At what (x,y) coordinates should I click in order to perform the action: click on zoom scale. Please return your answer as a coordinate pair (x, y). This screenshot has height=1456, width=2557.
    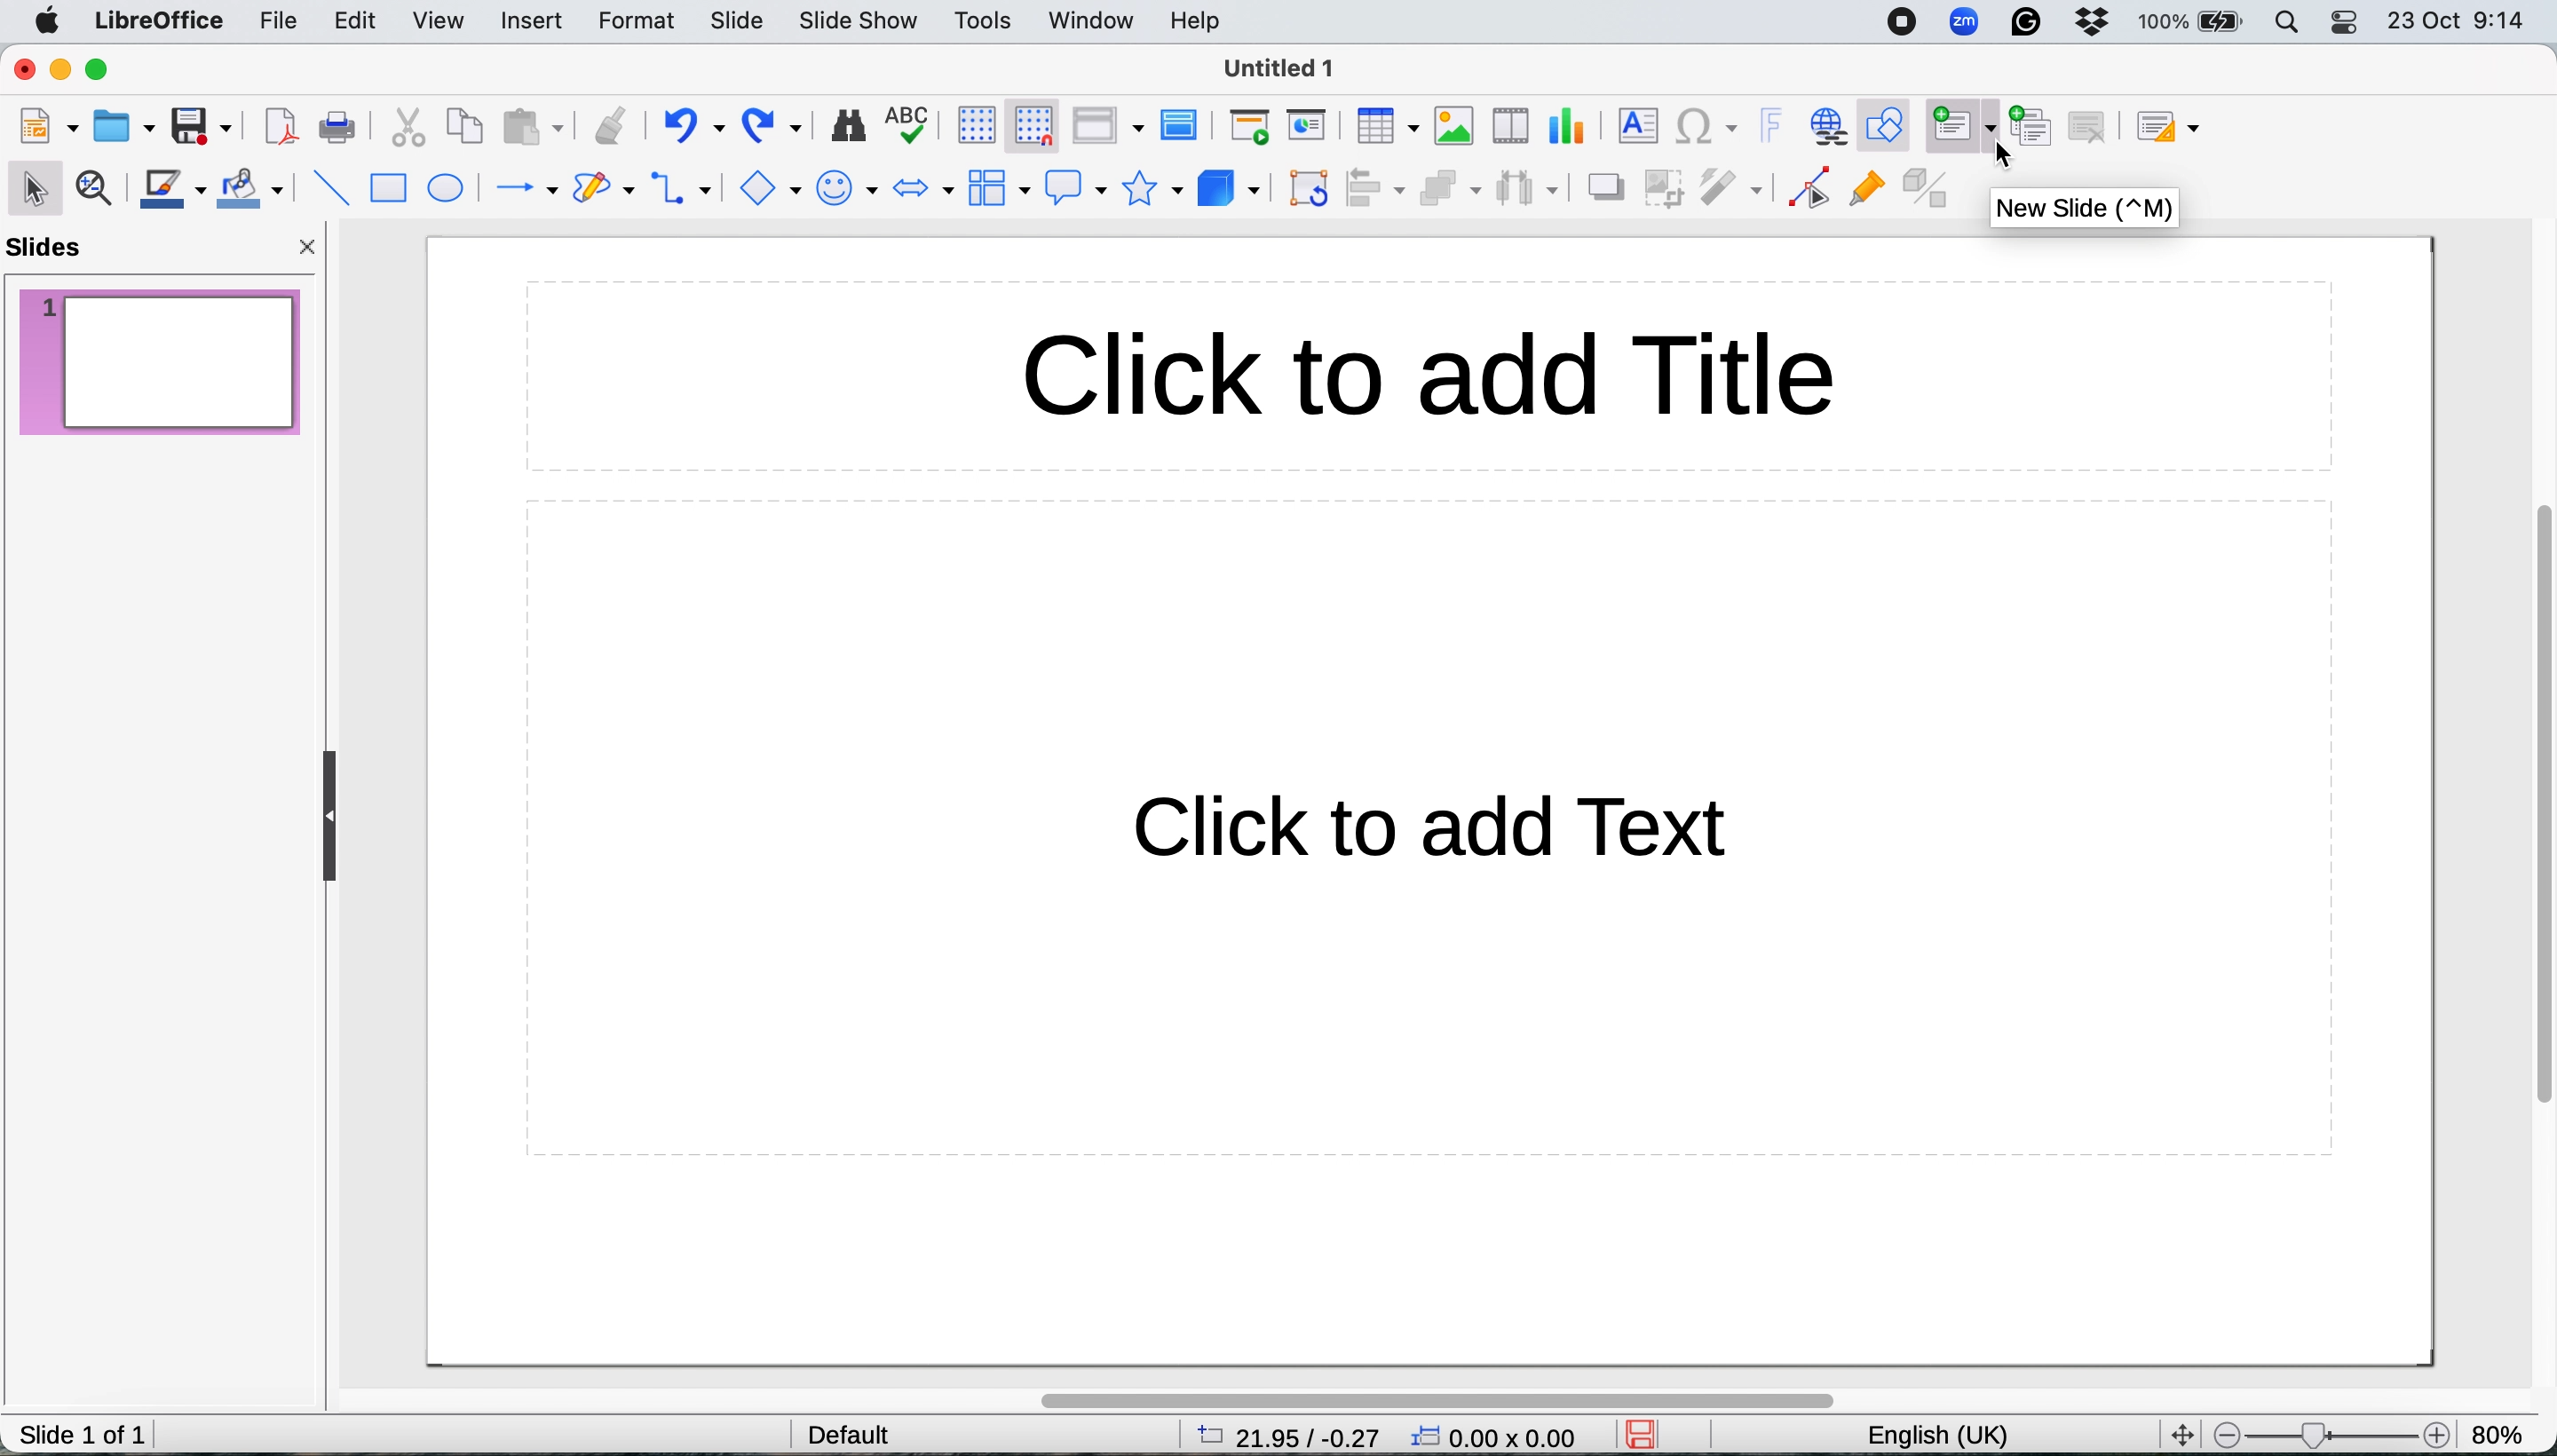
    Looking at the image, I should click on (2329, 1430).